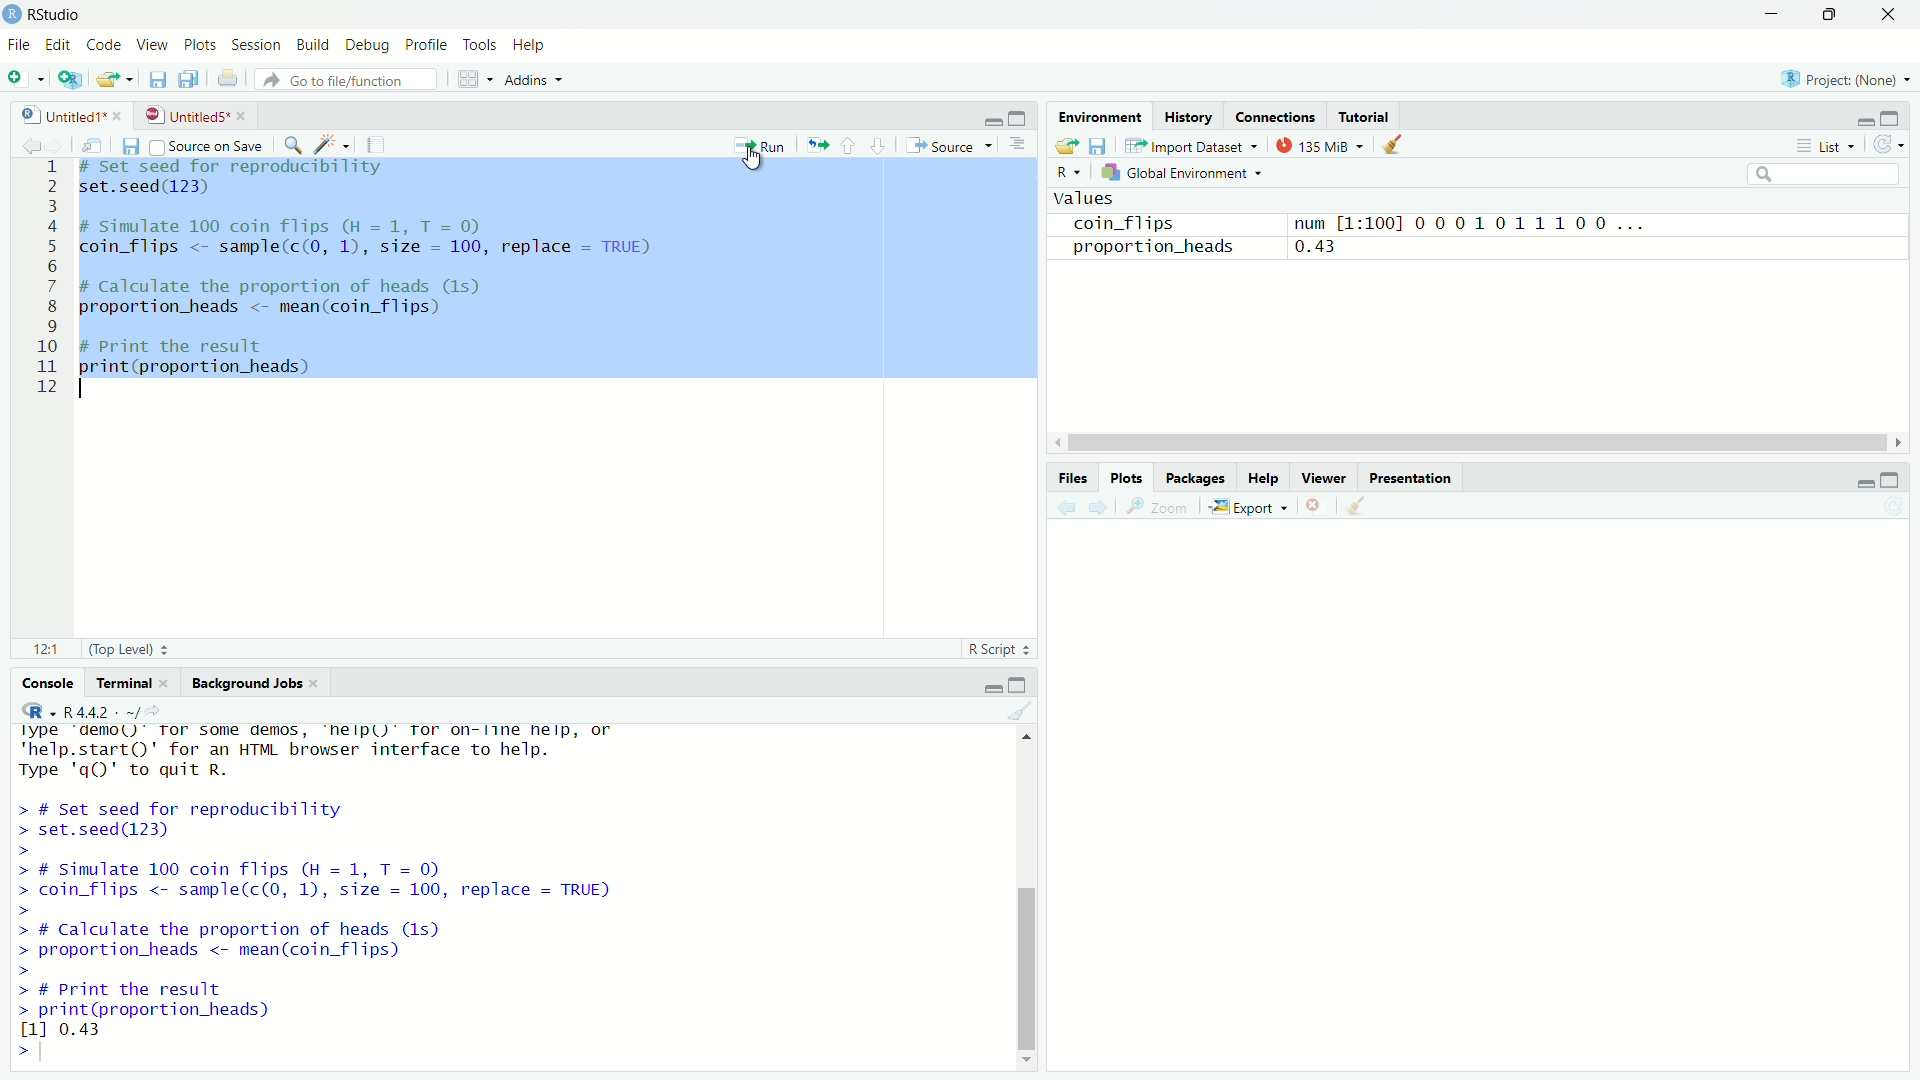 The height and width of the screenshot is (1080, 1920). I want to click on Presentation, so click(1414, 477).